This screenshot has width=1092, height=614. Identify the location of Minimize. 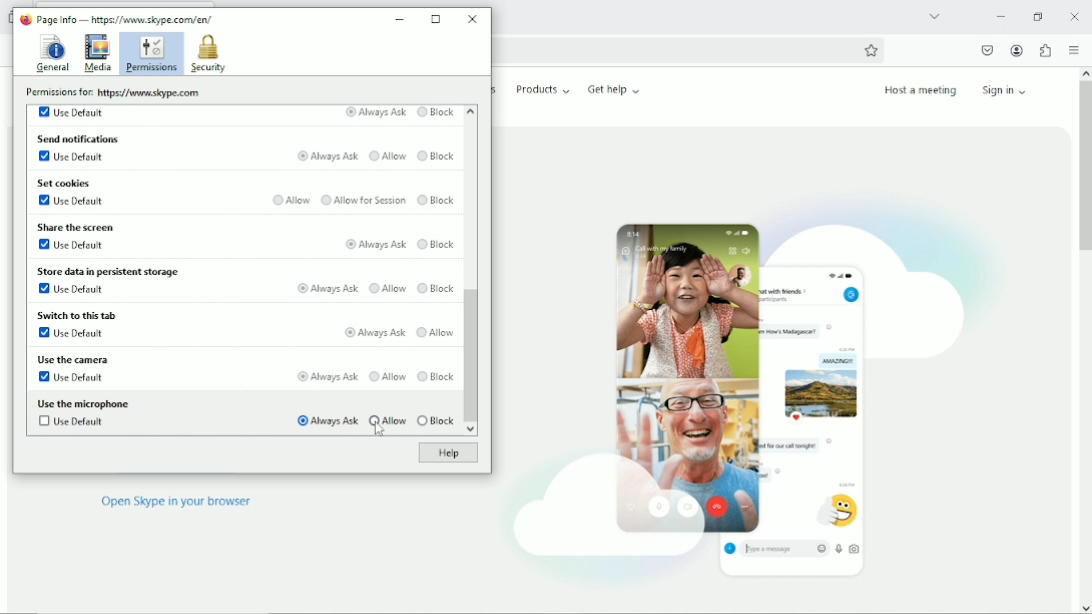
(401, 16).